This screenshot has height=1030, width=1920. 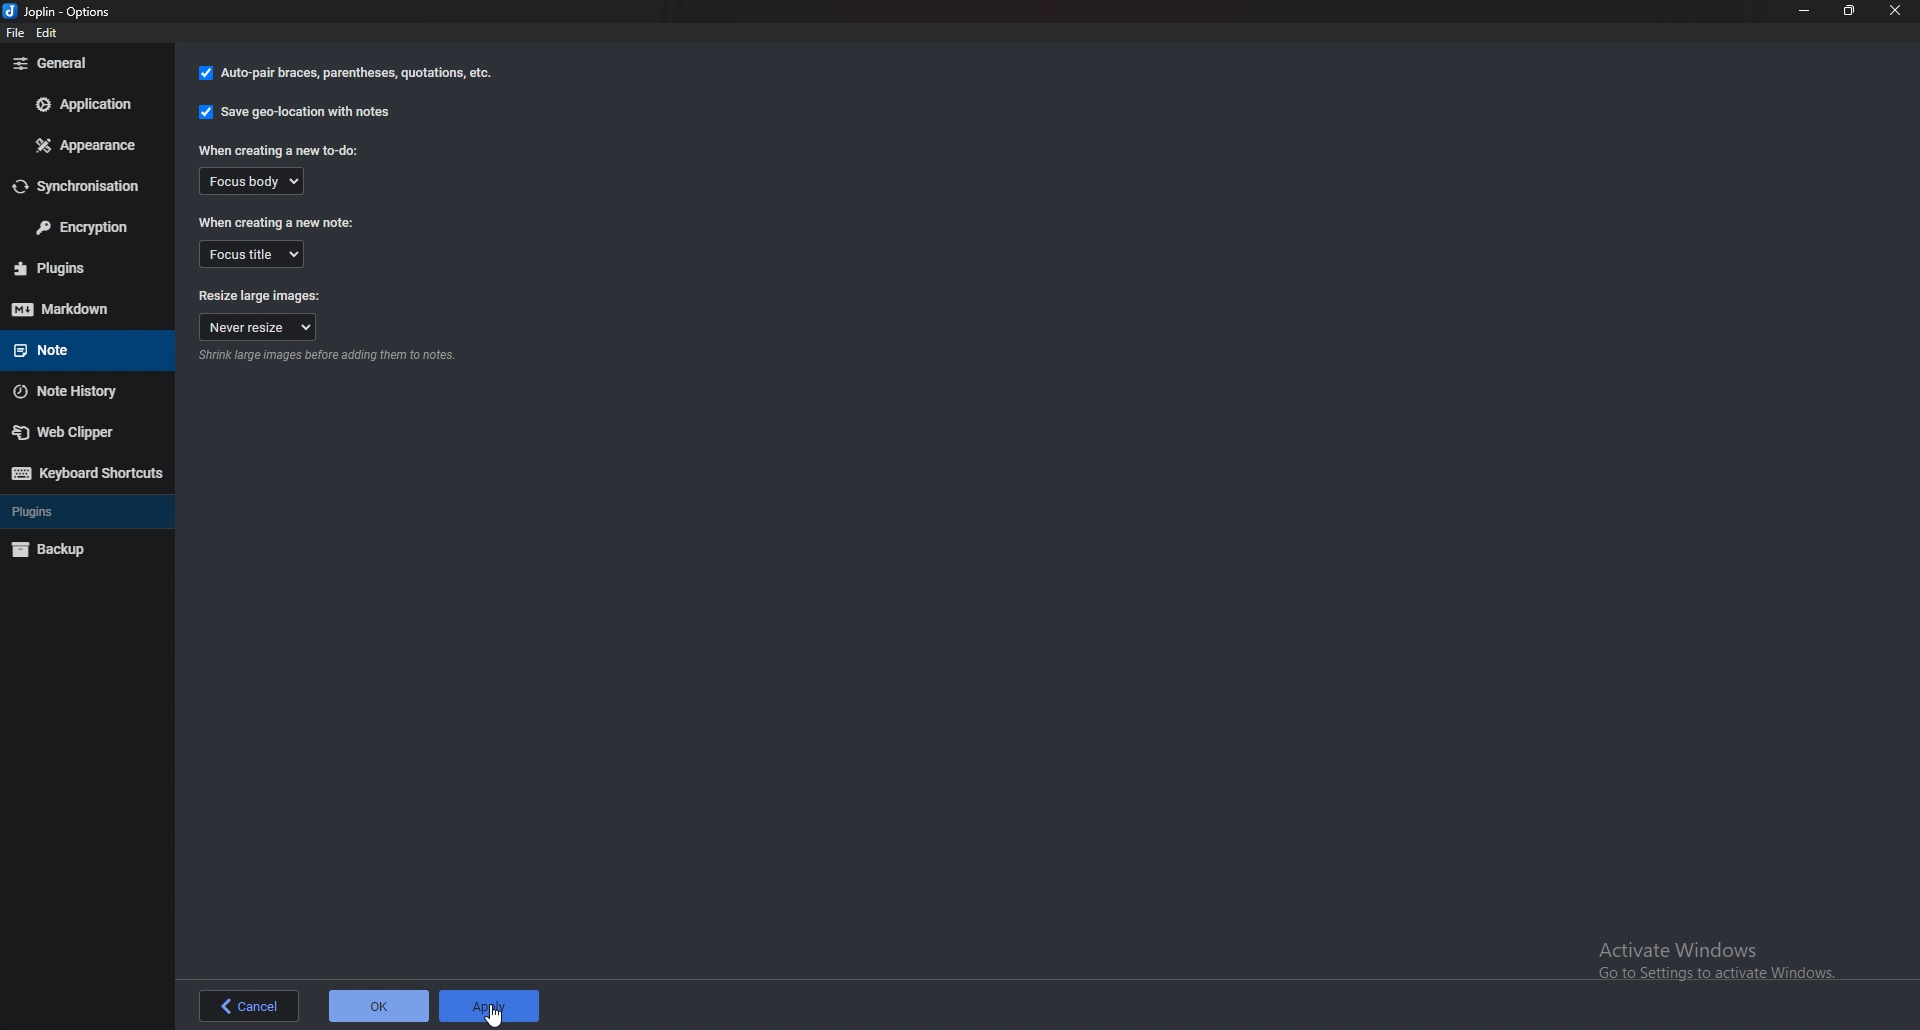 What do you see at coordinates (295, 115) in the screenshot?
I see `save geo location with notes` at bounding box center [295, 115].